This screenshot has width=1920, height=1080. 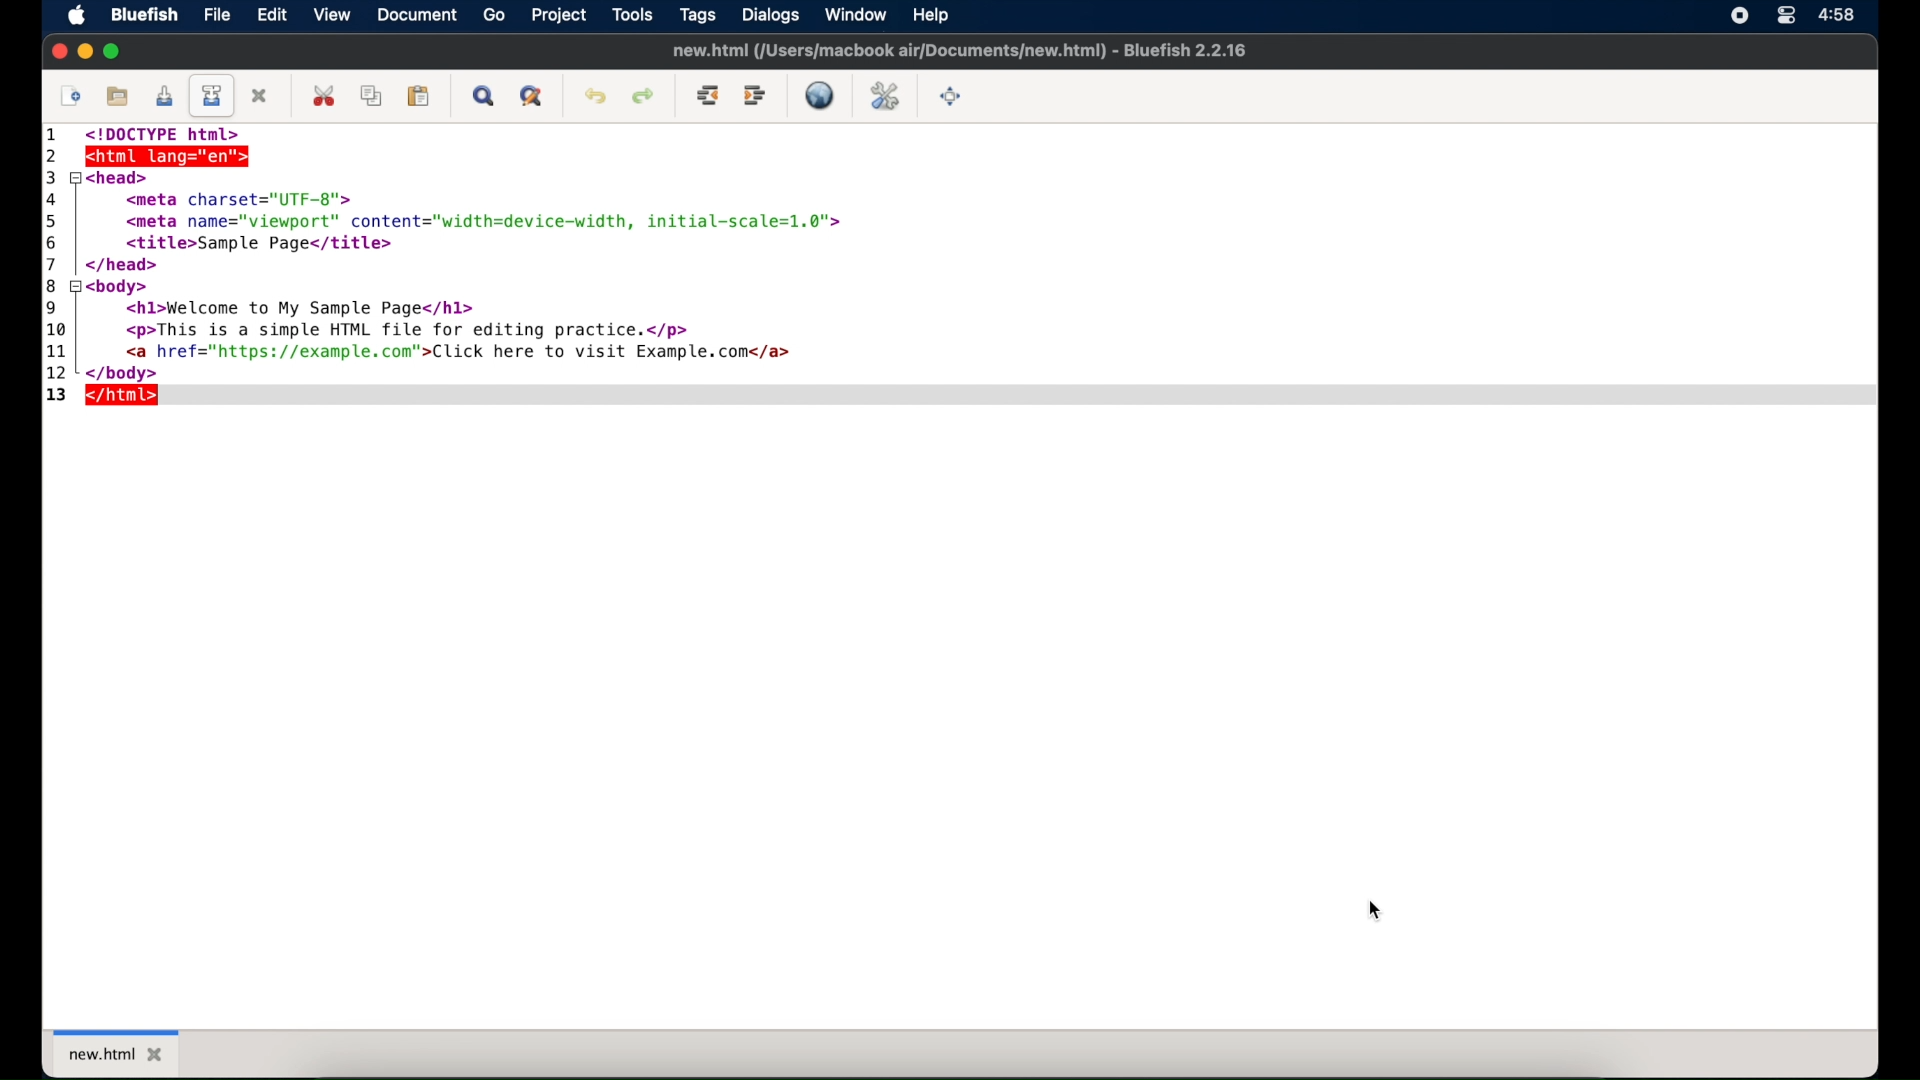 What do you see at coordinates (50, 177) in the screenshot?
I see `3` at bounding box center [50, 177].